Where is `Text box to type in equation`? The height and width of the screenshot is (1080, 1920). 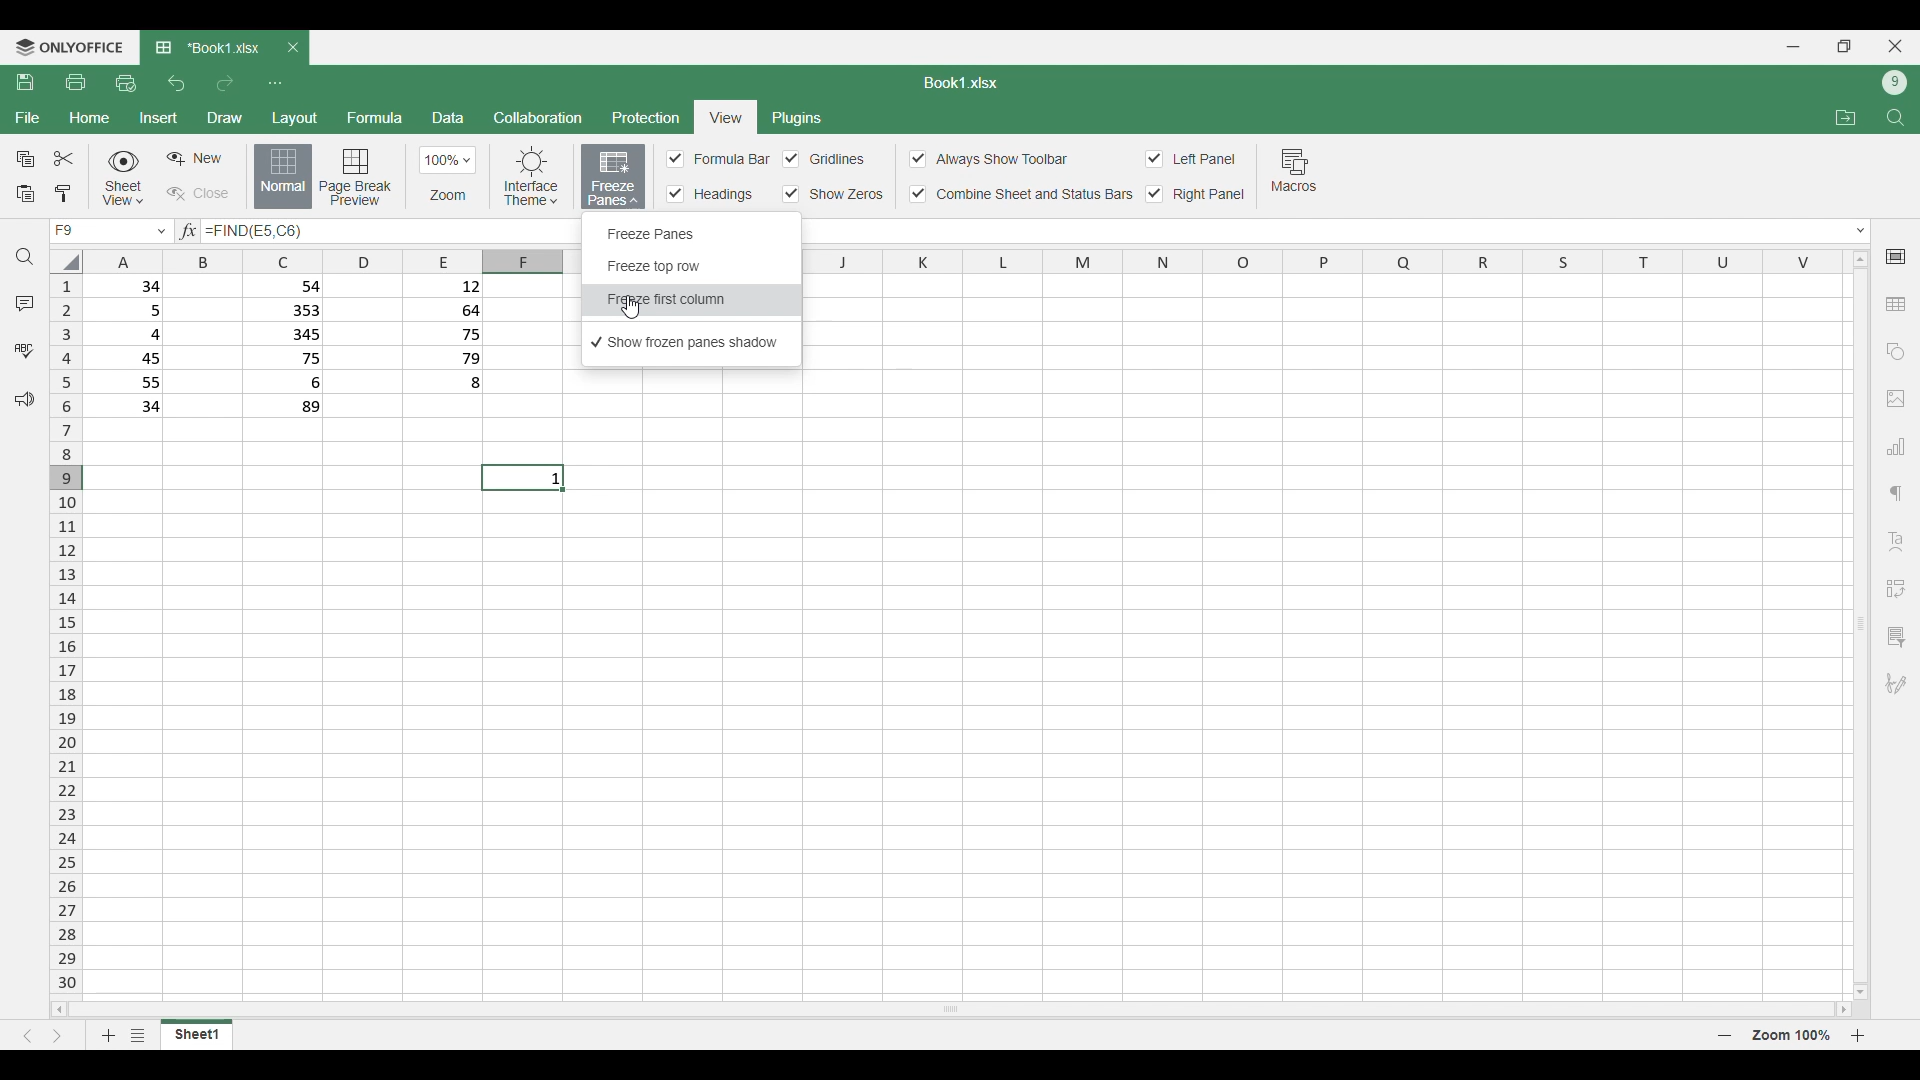 Text box to type in equation is located at coordinates (394, 232).